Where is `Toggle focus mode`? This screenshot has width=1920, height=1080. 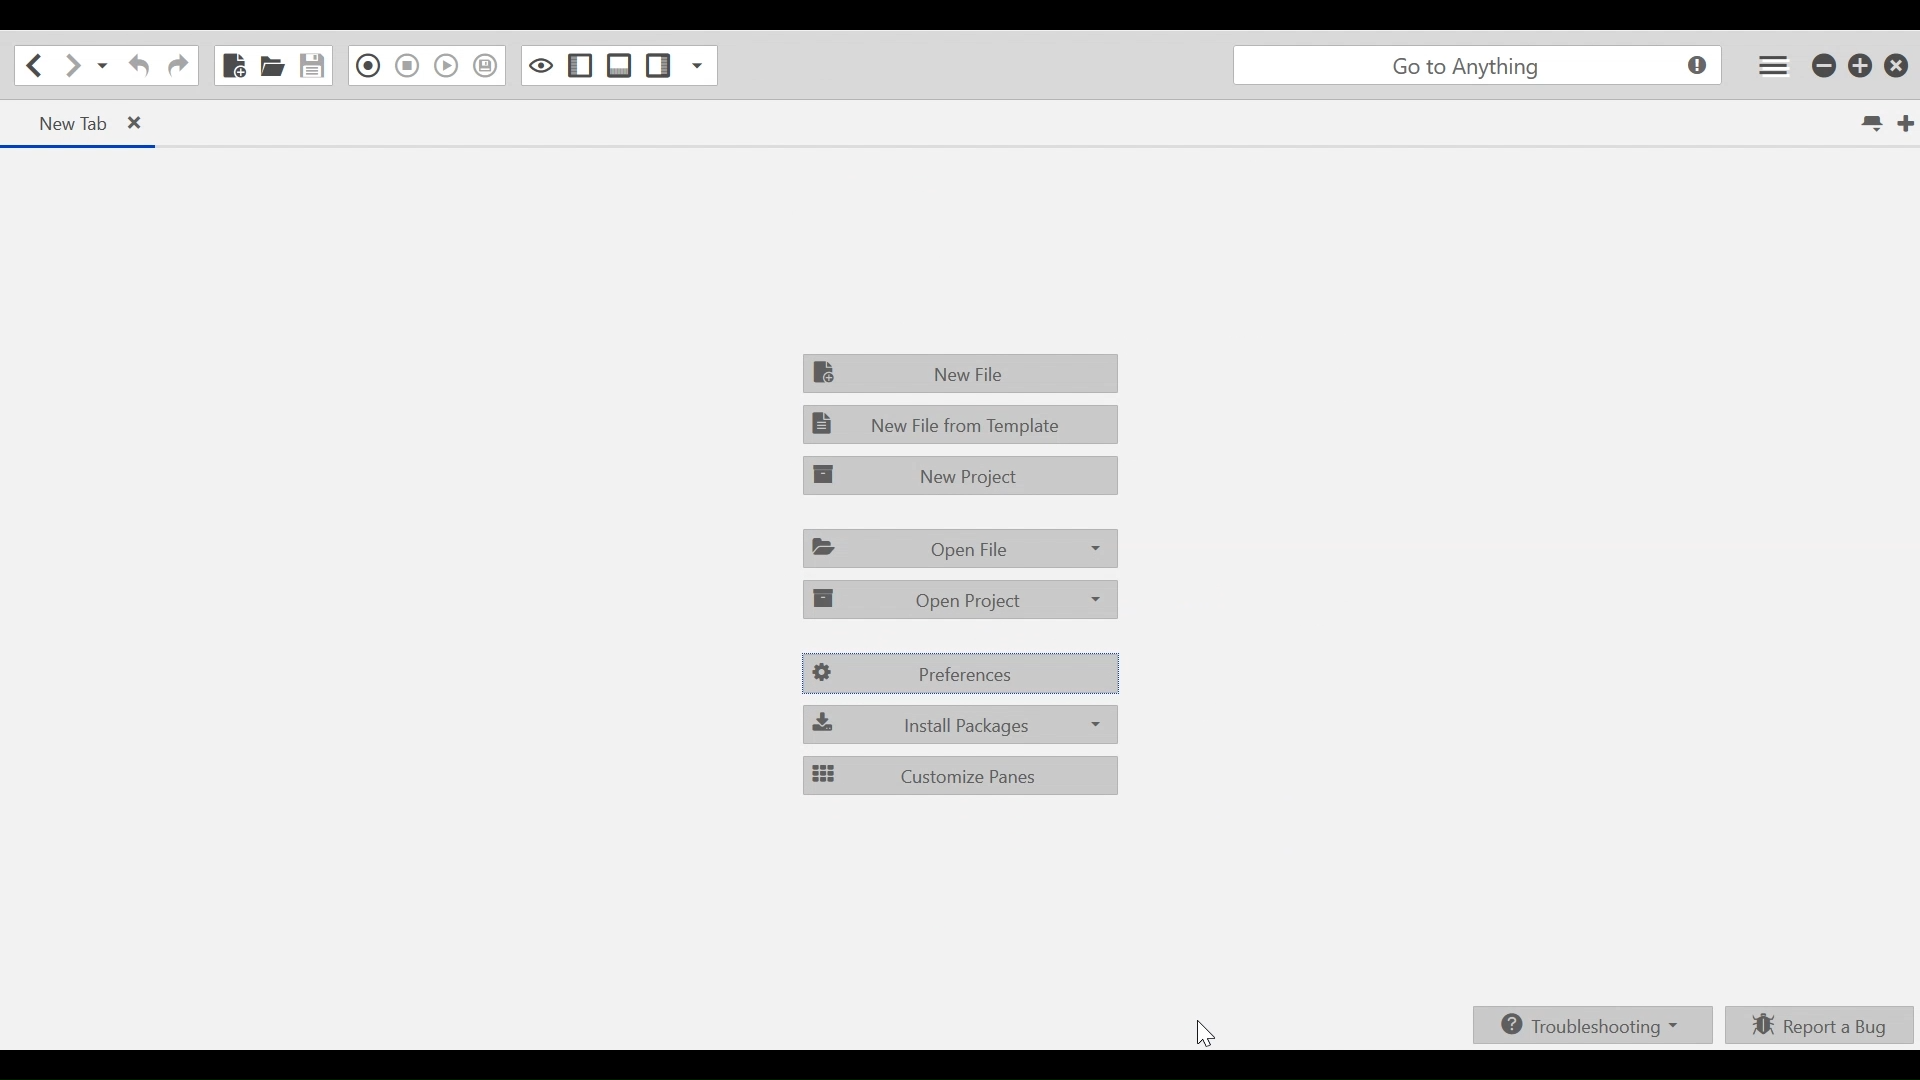
Toggle focus mode is located at coordinates (541, 65).